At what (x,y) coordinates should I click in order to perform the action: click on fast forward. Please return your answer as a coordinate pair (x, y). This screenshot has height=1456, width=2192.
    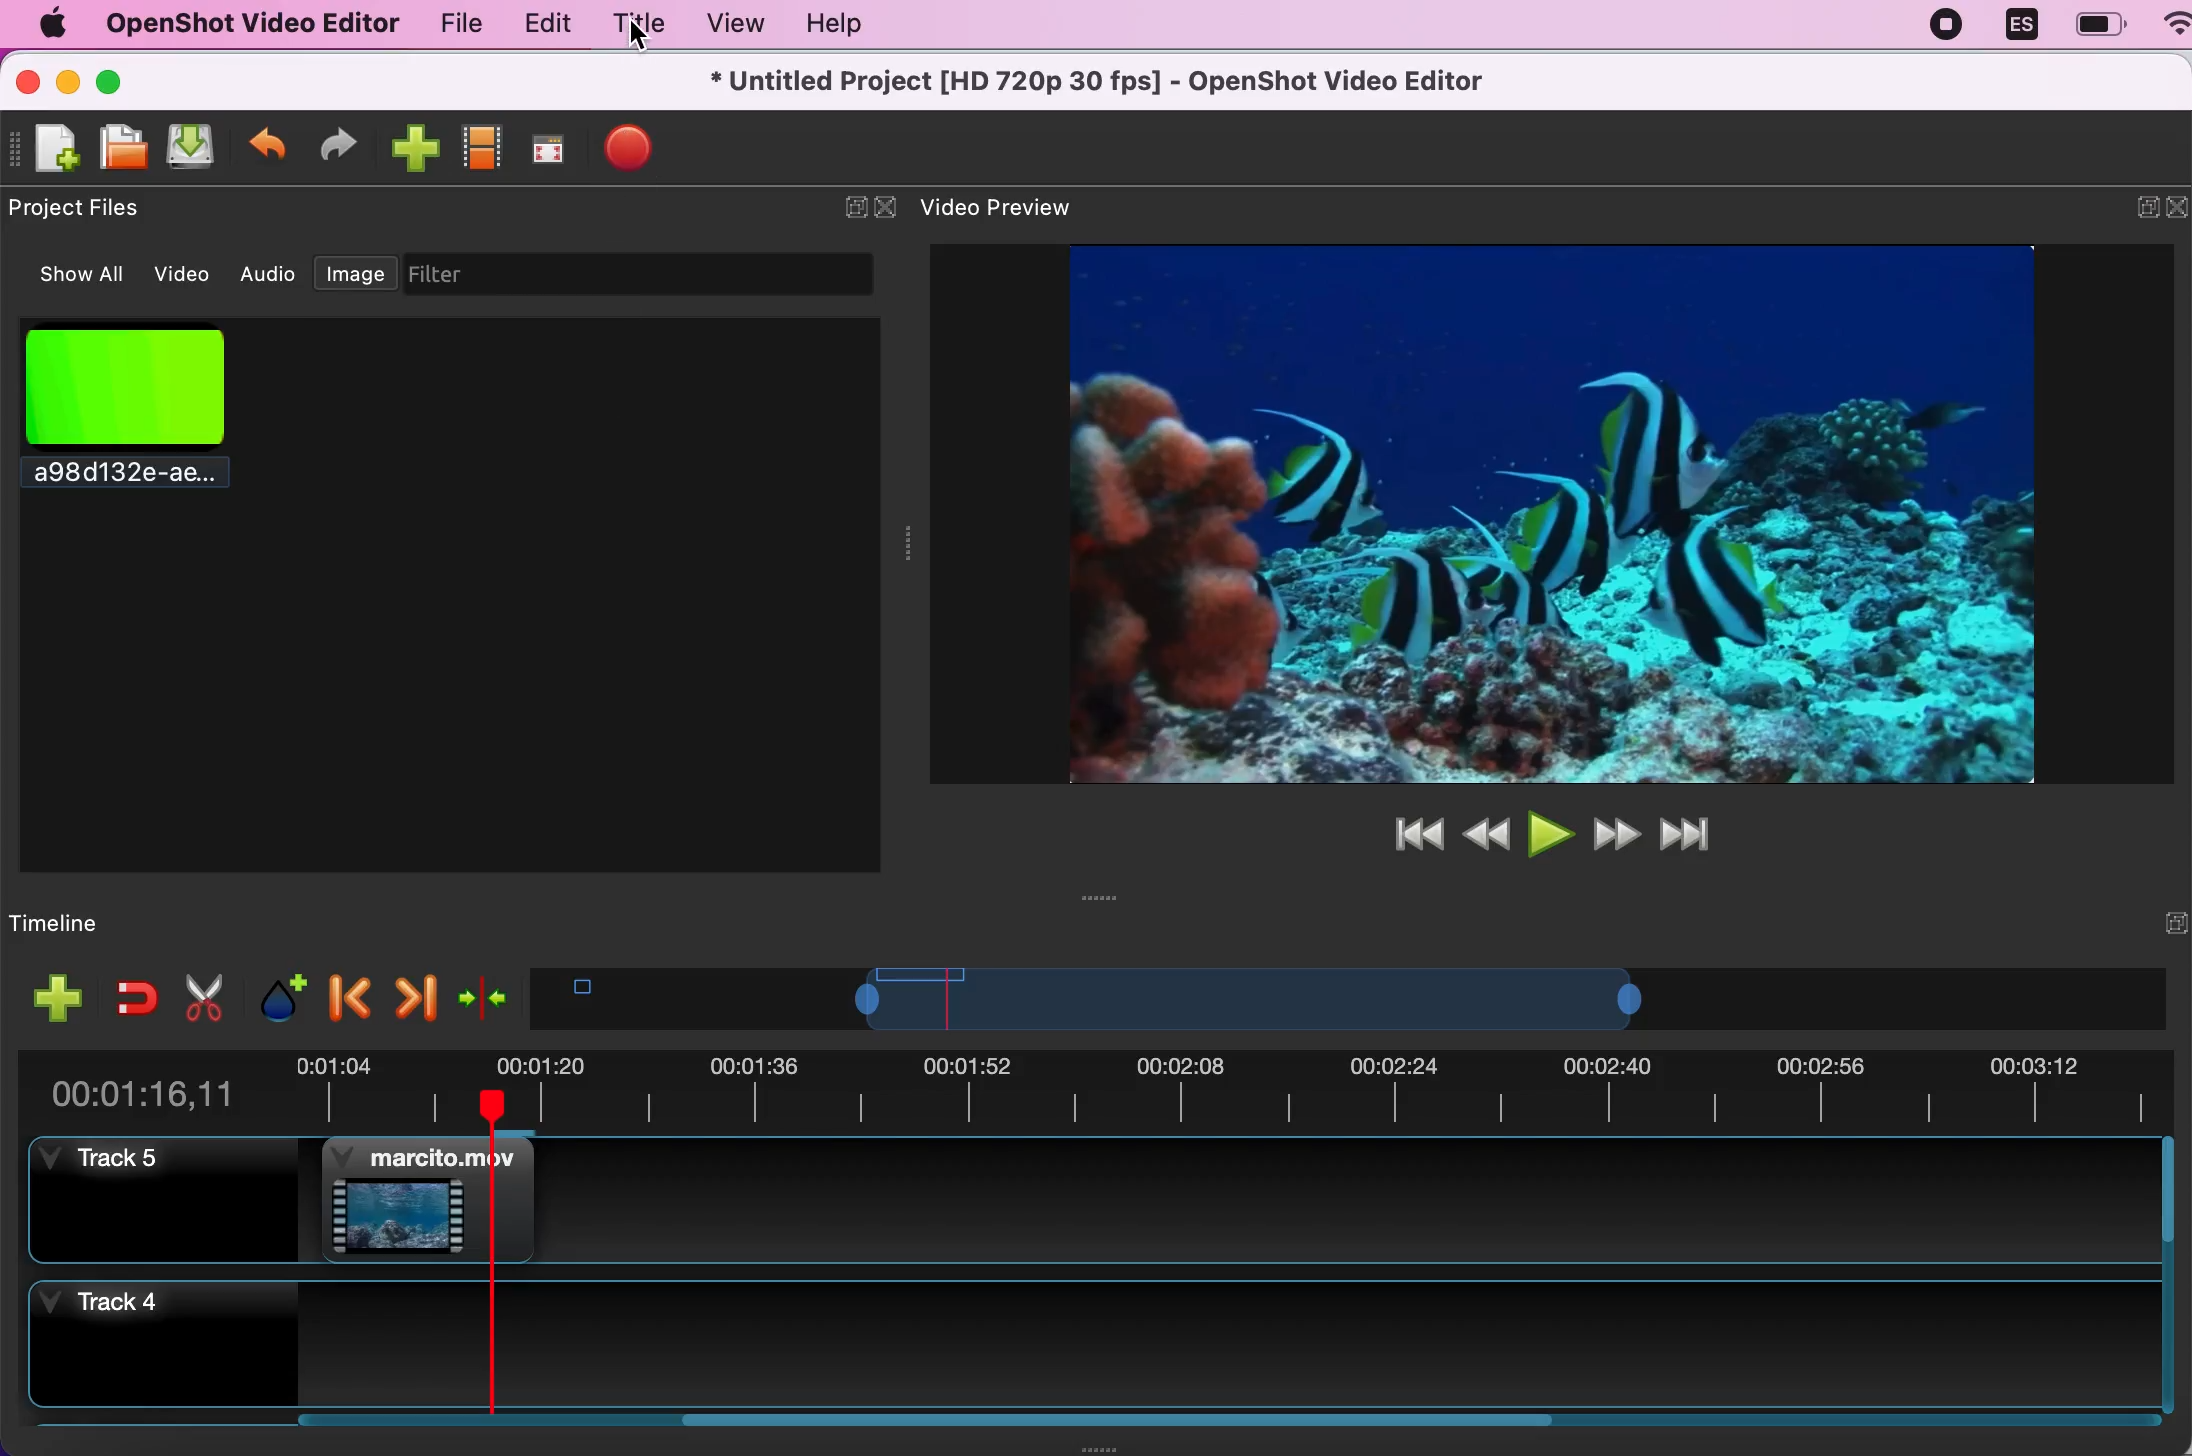
    Looking at the image, I should click on (1617, 833).